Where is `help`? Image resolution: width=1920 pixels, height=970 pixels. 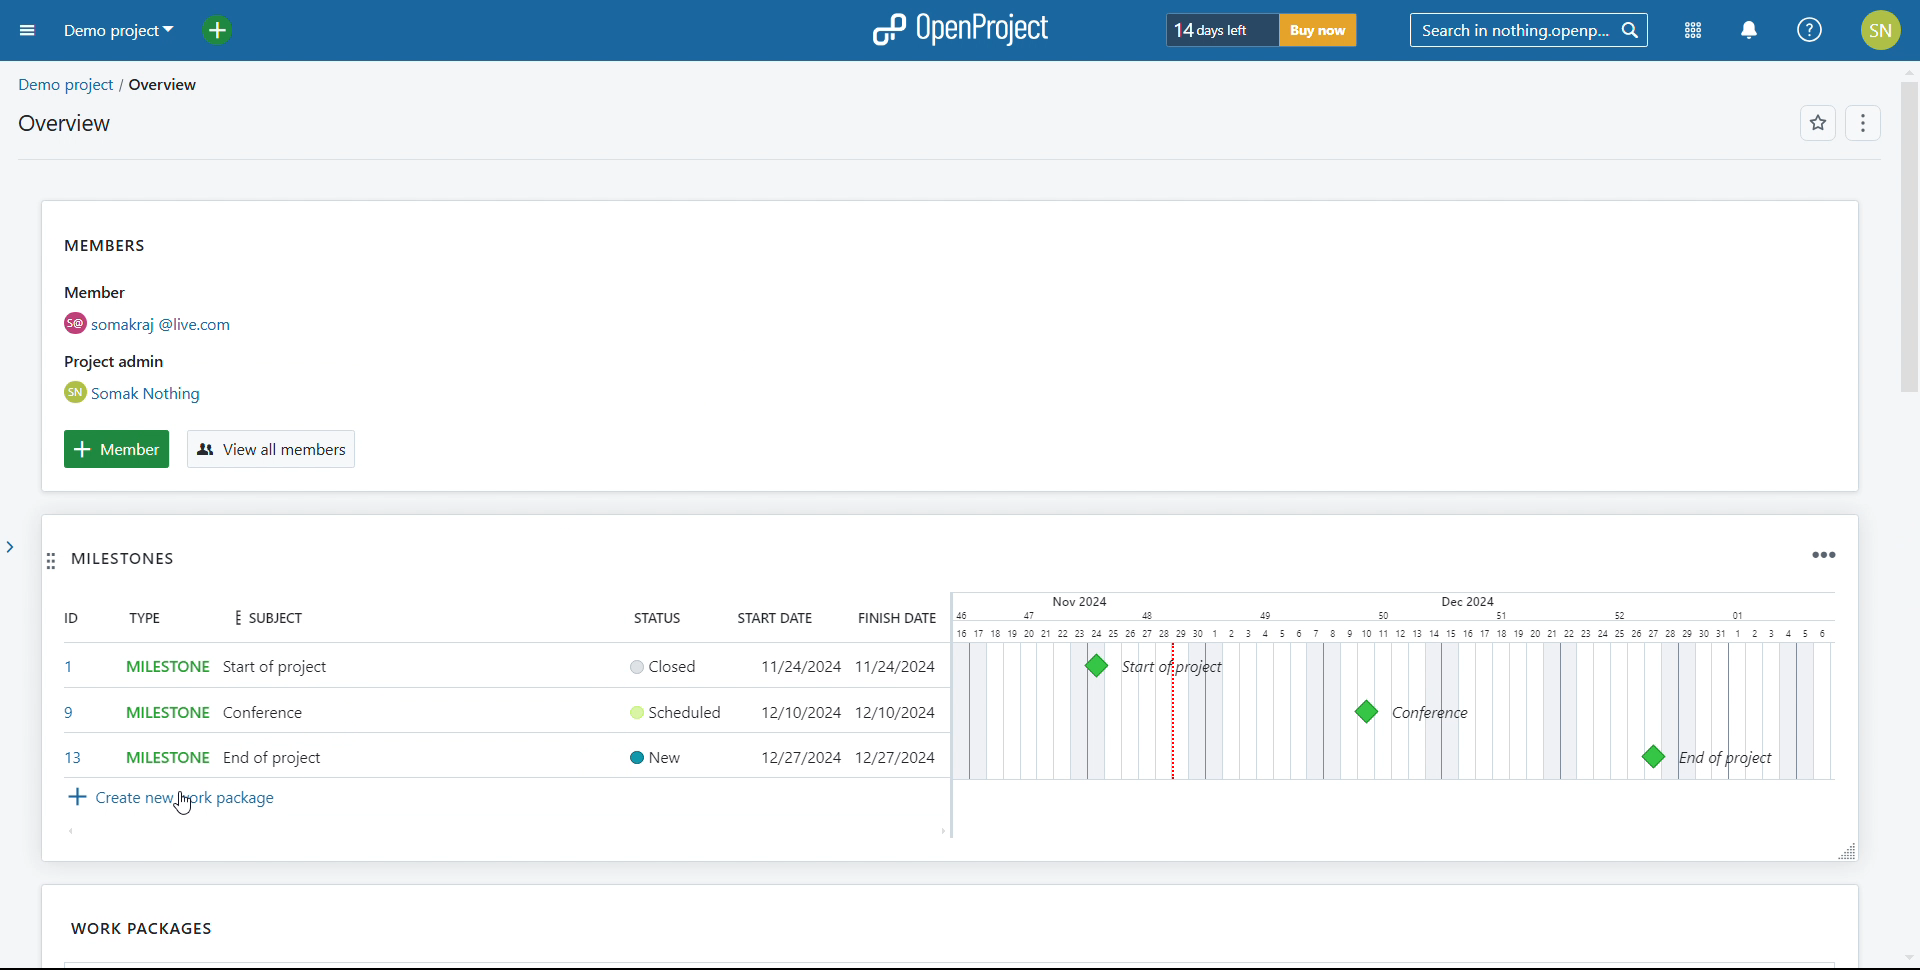
help is located at coordinates (1811, 30).